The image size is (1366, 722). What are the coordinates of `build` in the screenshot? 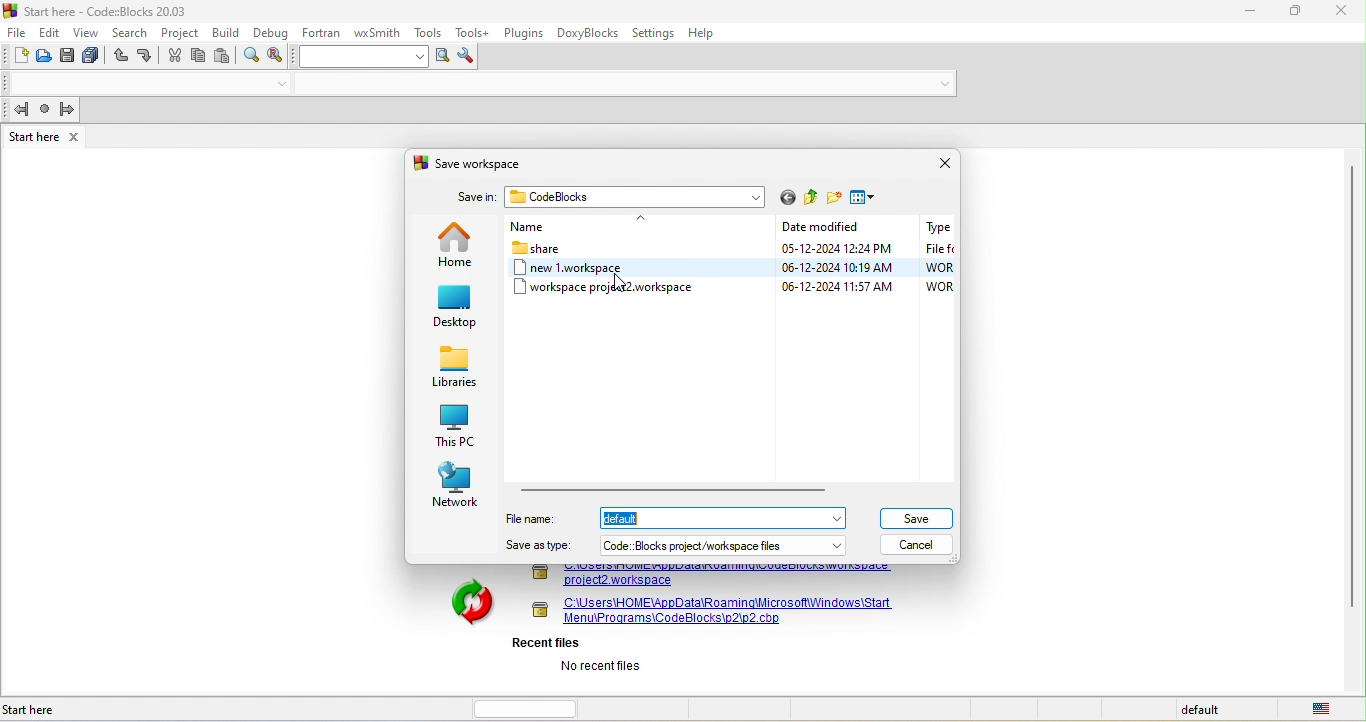 It's located at (226, 32).